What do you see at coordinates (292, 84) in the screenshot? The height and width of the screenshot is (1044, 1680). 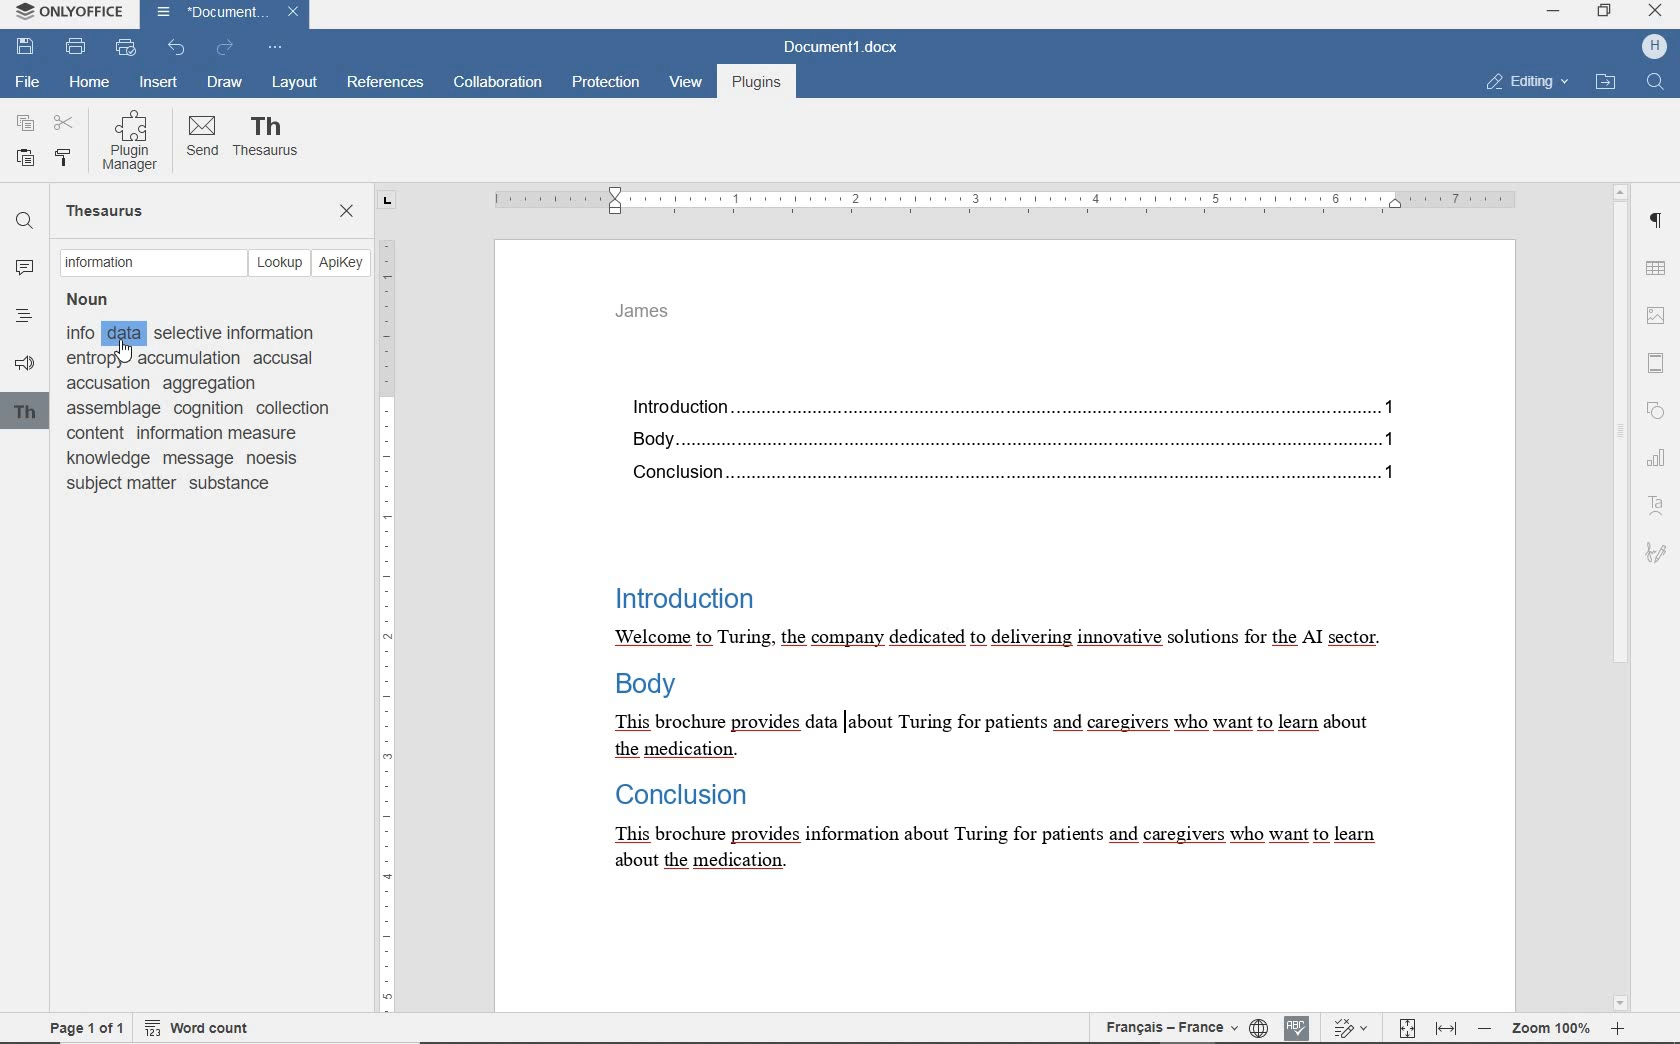 I see `LAYOUT` at bounding box center [292, 84].